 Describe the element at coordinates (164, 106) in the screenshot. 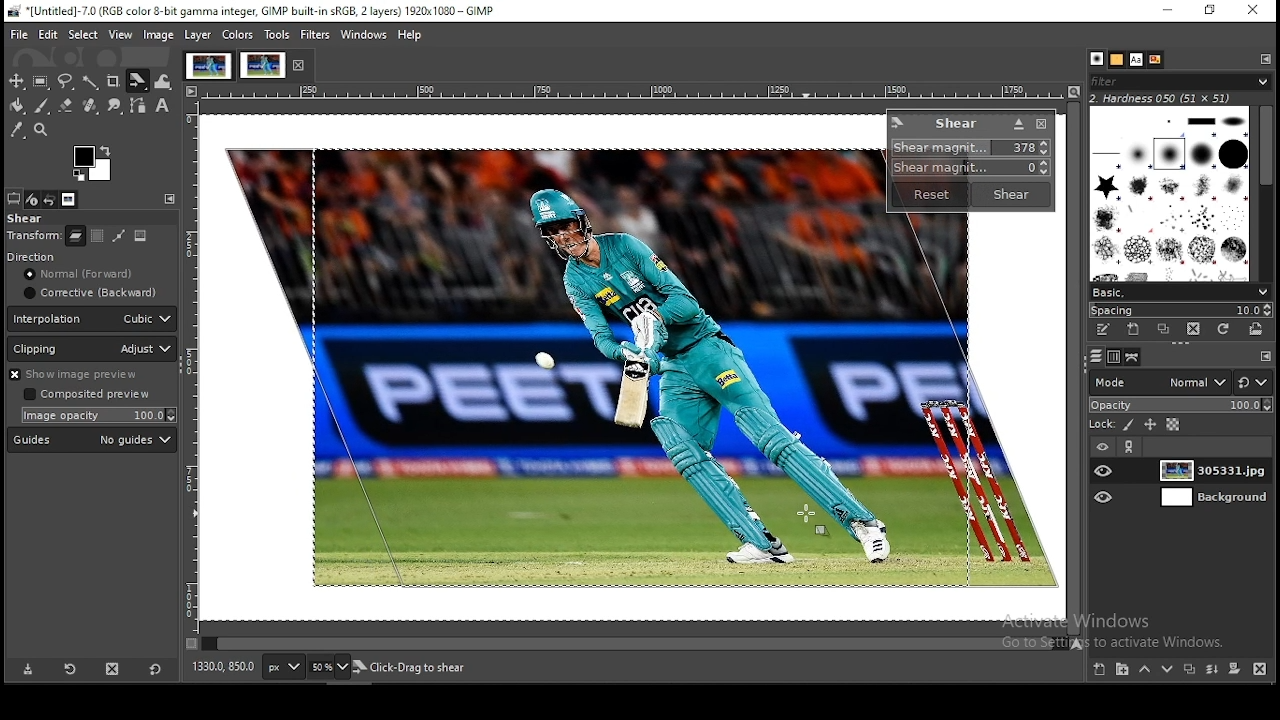

I see `text tool` at that location.